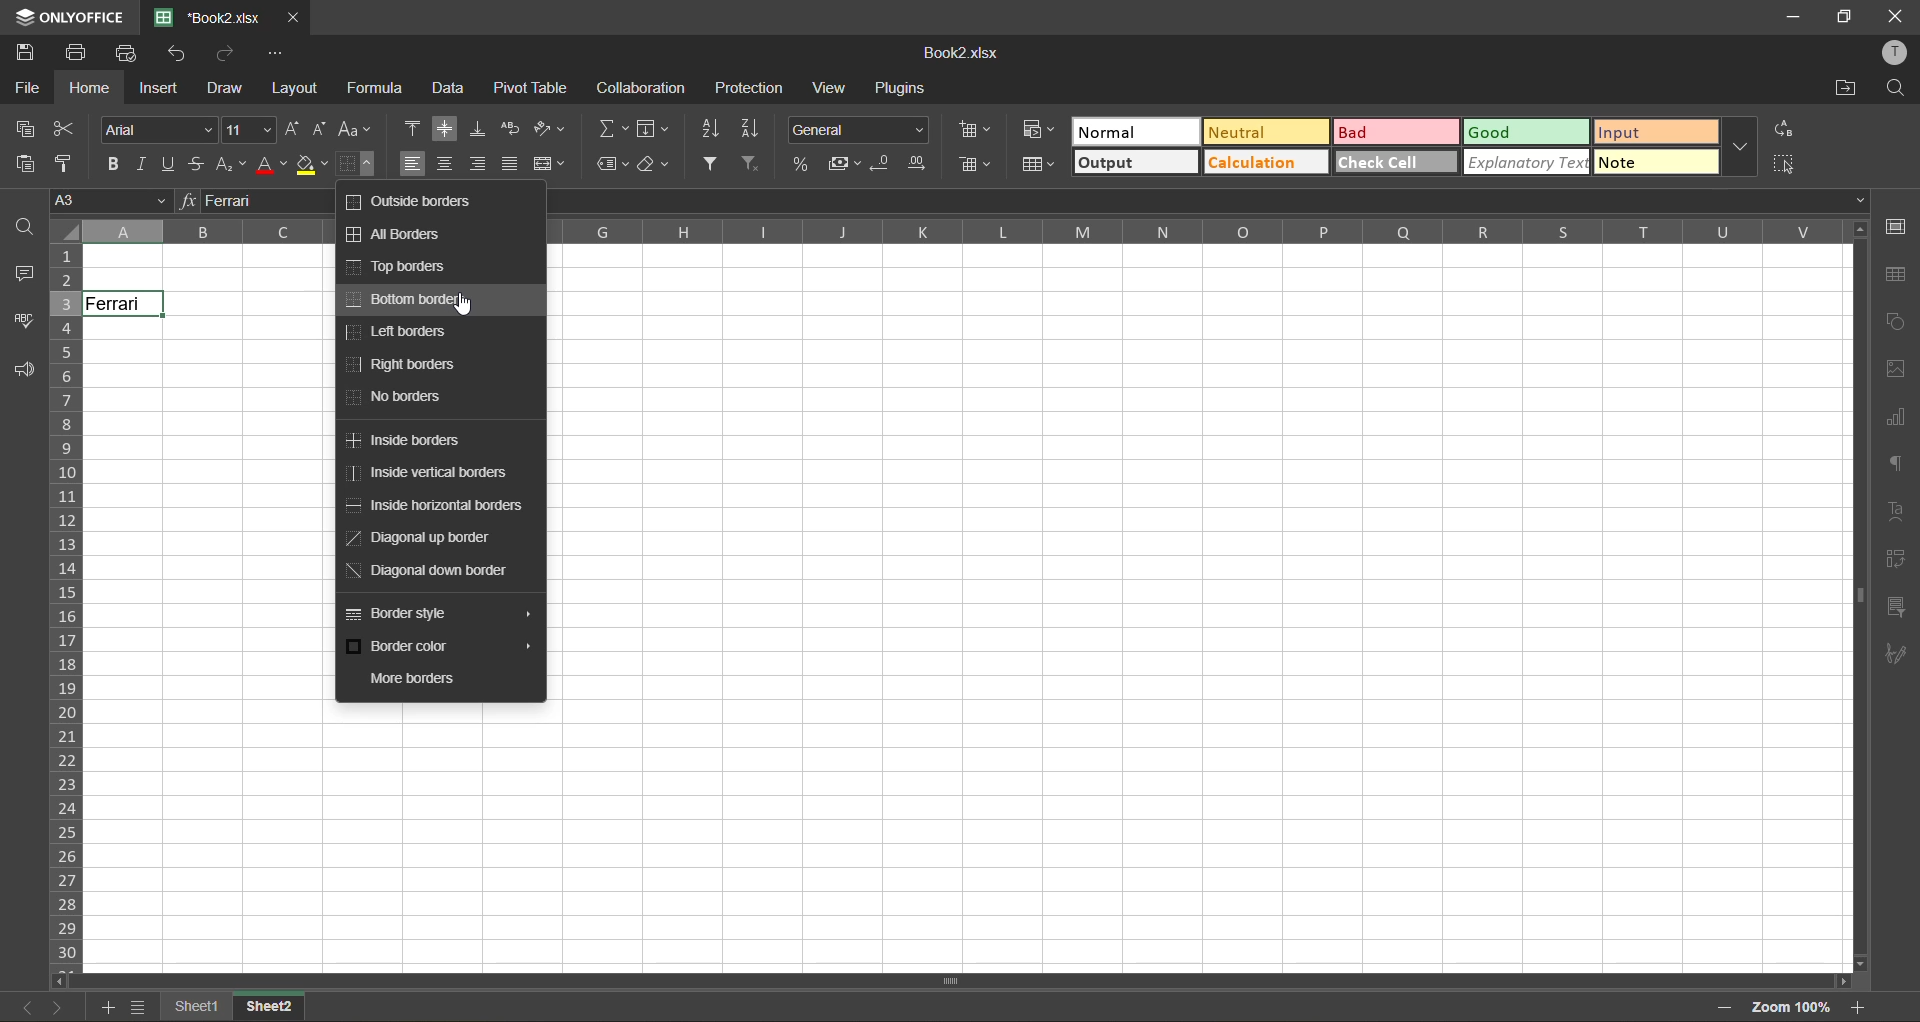 The height and width of the screenshot is (1022, 1920). Describe the element at coordinates (296, 86) in the screenshot. I see `layout` at that location.